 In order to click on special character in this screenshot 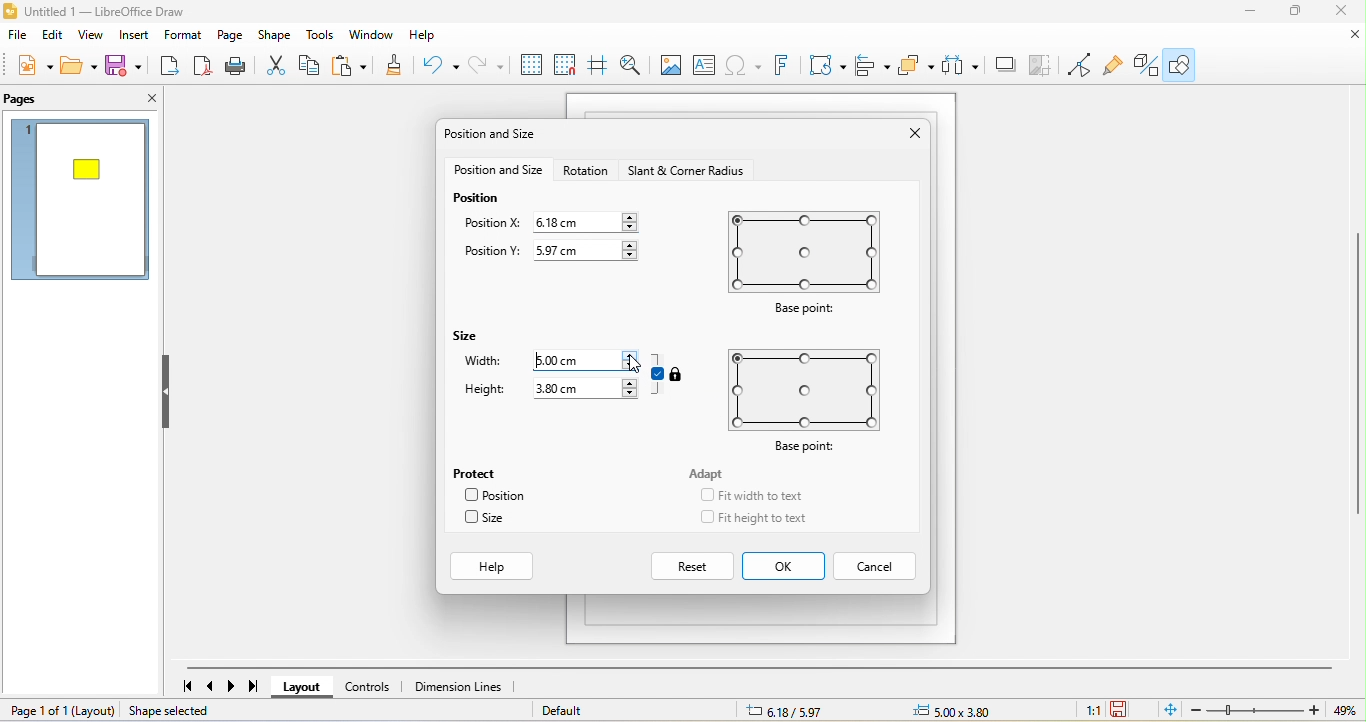, I will do `click(746, 66)`.